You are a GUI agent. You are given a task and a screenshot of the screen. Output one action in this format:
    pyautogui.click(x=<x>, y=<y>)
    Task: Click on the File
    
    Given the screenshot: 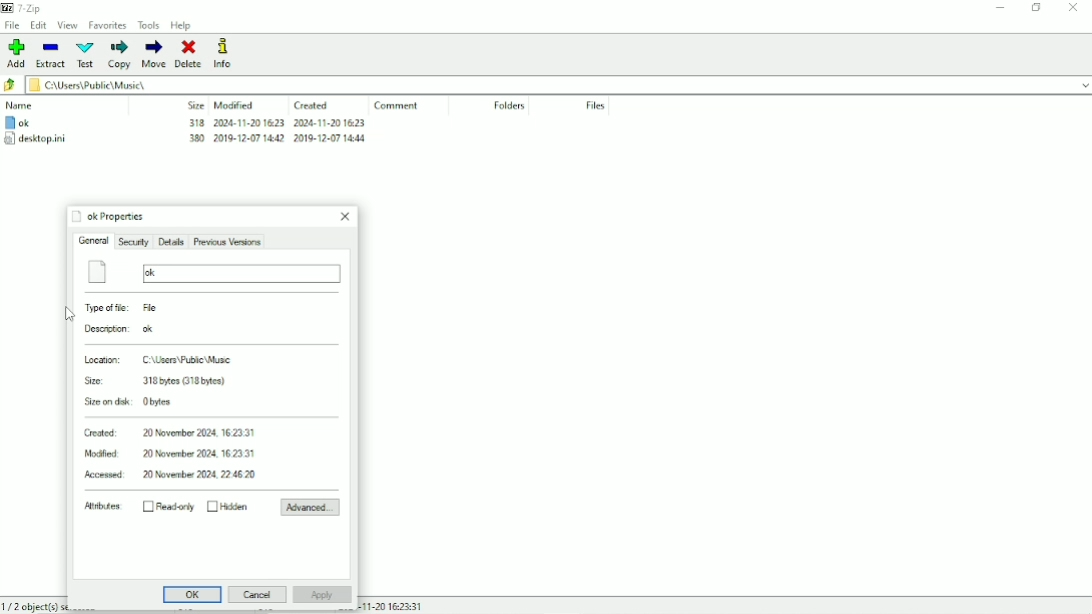 What is the action you would take?
    pyautogui.click(x=12, y=27)
    